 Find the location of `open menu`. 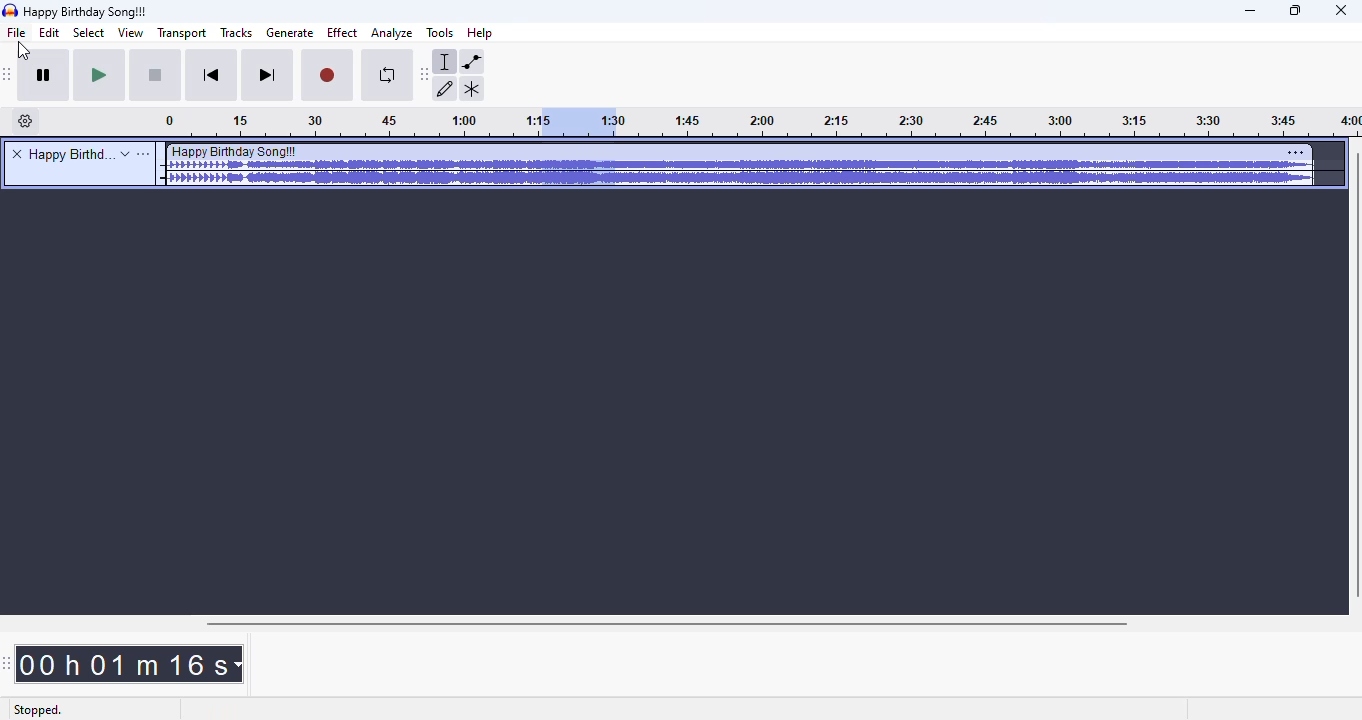

open menu is located at coordinates (144, 154).